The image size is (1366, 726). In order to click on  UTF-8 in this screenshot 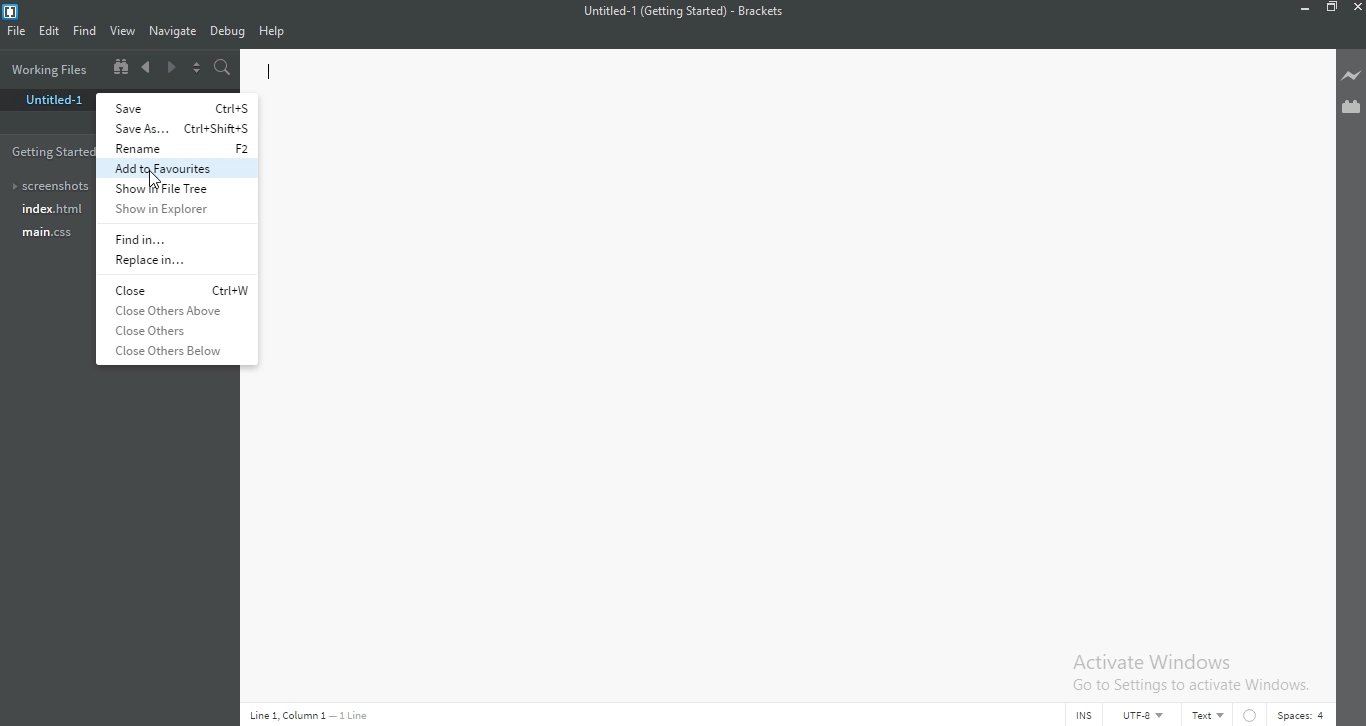, I will do `click(1143, 717)`.